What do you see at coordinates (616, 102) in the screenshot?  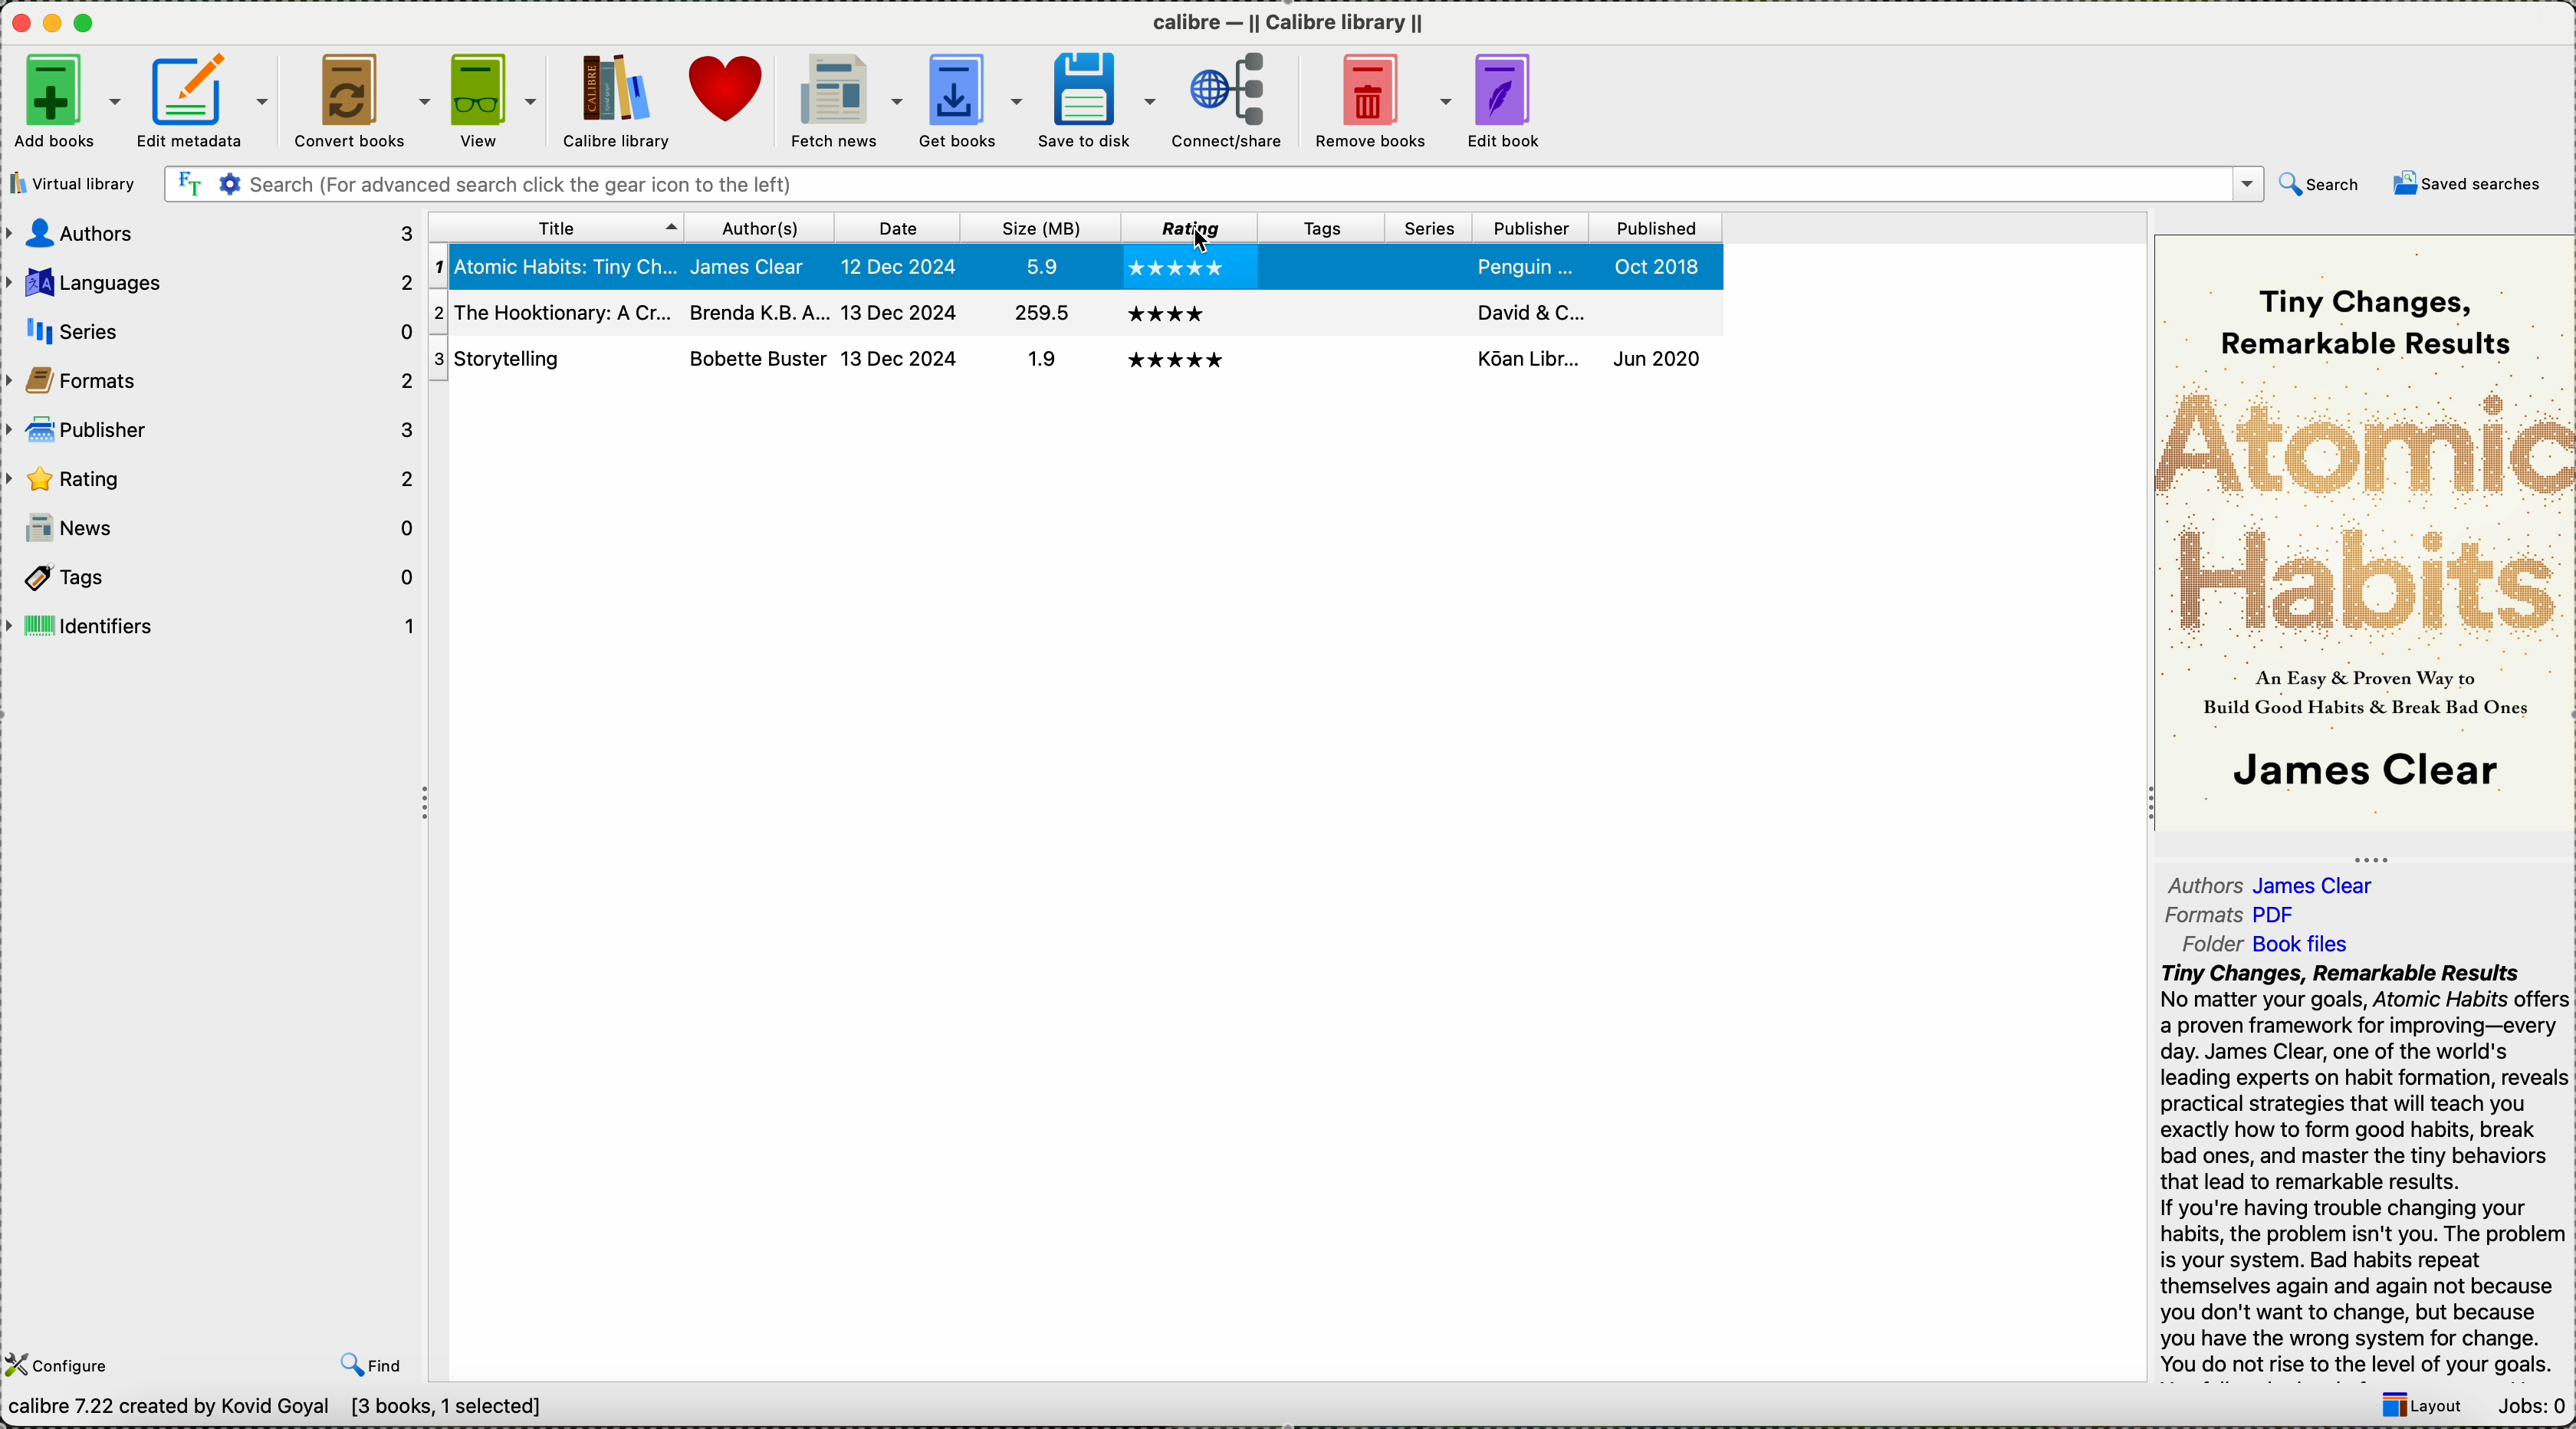 I see `Calibre library` at bounding box center [616, 102].